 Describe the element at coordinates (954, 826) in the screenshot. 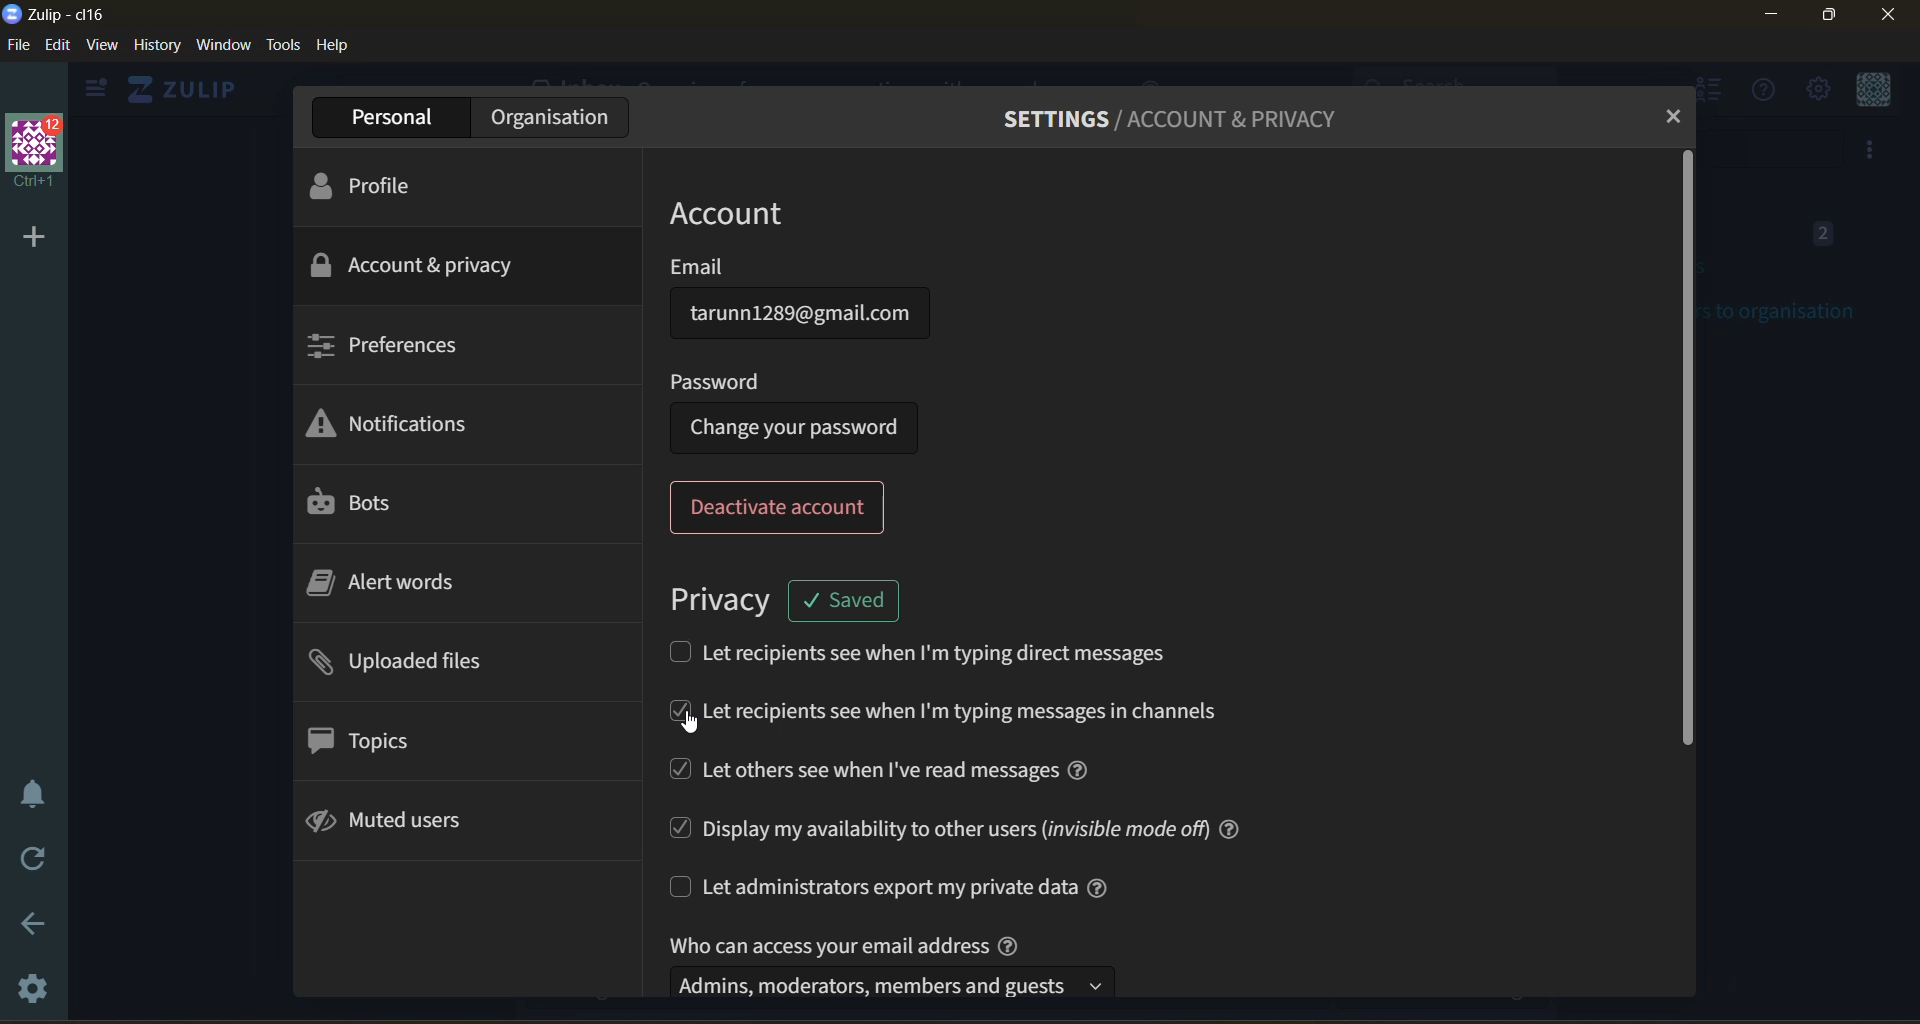

I see `display my availability to other users (invisible mode off)` at that location.